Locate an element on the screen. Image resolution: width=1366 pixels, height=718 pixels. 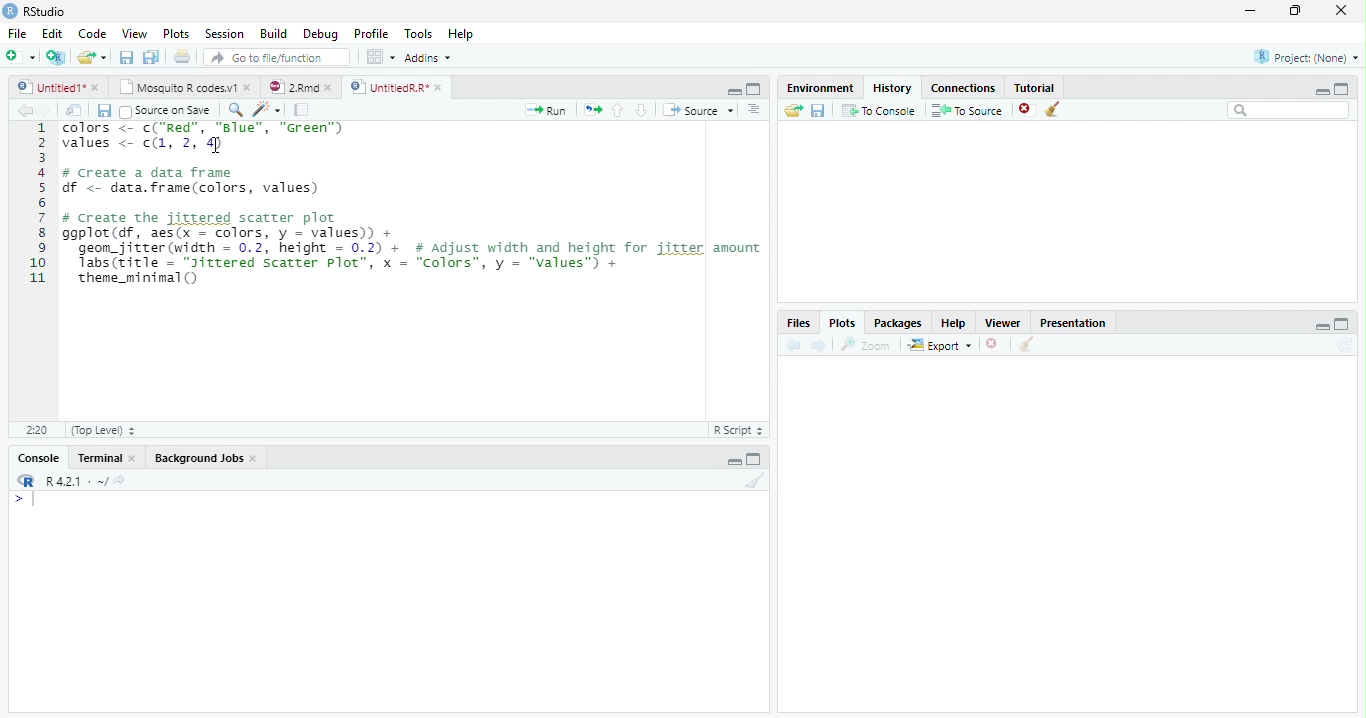
Plots is located at coordinates (842, 323).